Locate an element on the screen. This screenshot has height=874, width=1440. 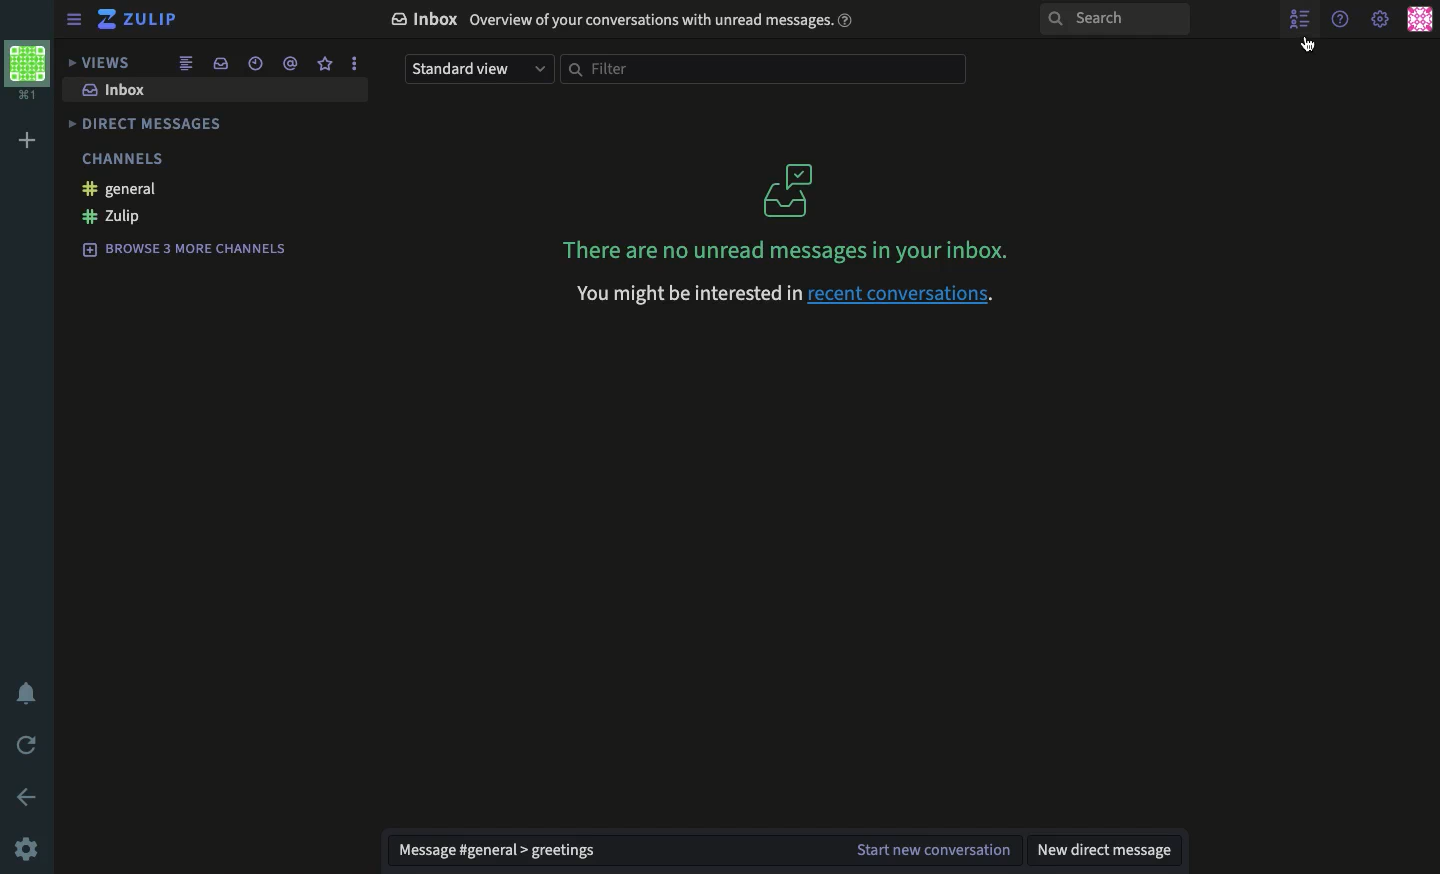
add workspace is located at coordinates (28, 139).